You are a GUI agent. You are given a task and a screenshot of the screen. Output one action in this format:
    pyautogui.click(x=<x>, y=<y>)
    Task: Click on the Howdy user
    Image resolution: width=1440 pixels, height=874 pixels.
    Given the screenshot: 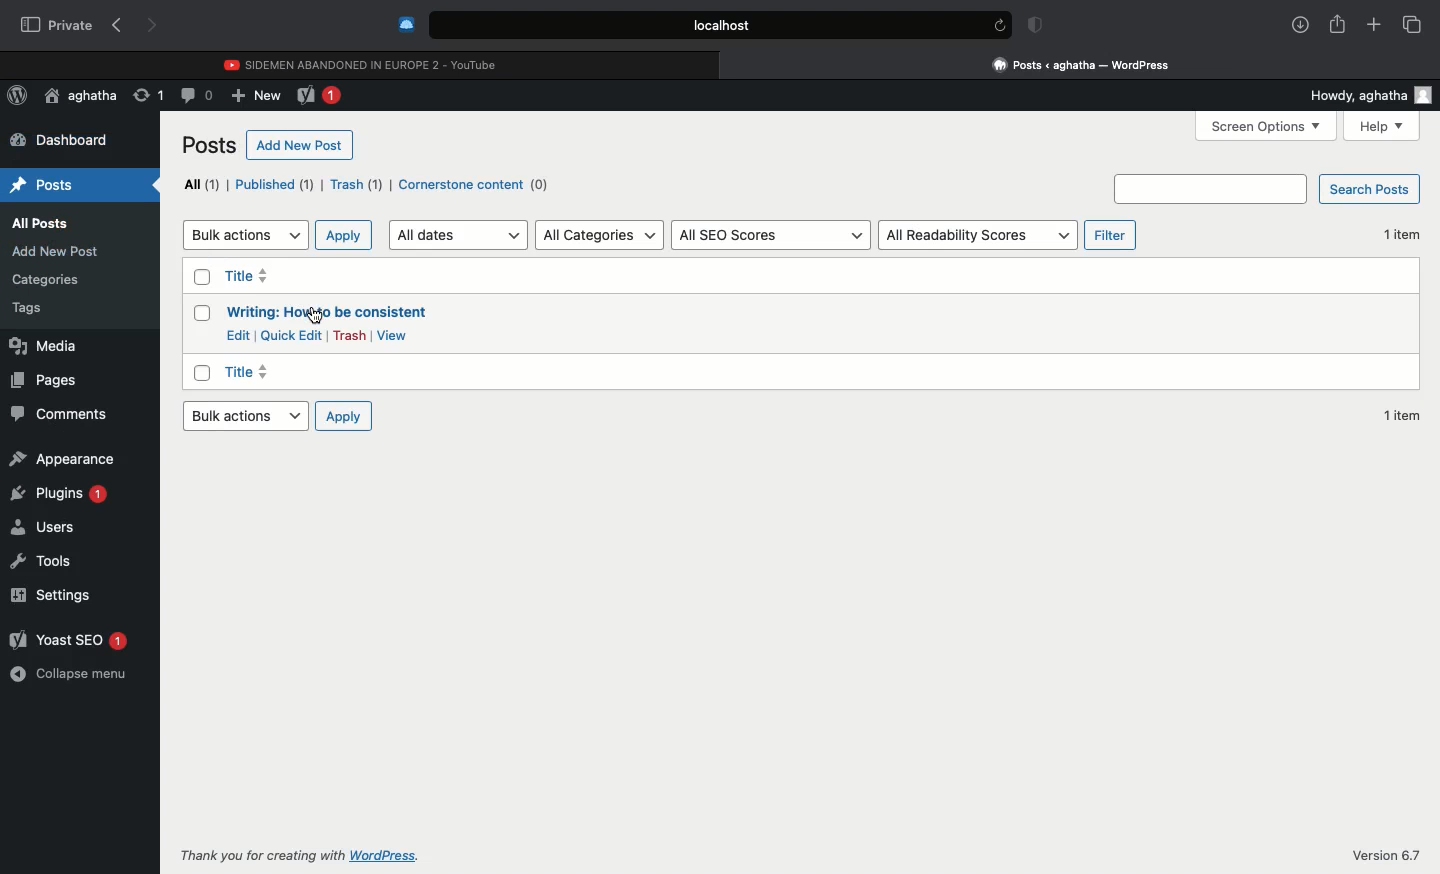 What is the action you would take?
    pyautogui.click(x=1364, y=96)
    